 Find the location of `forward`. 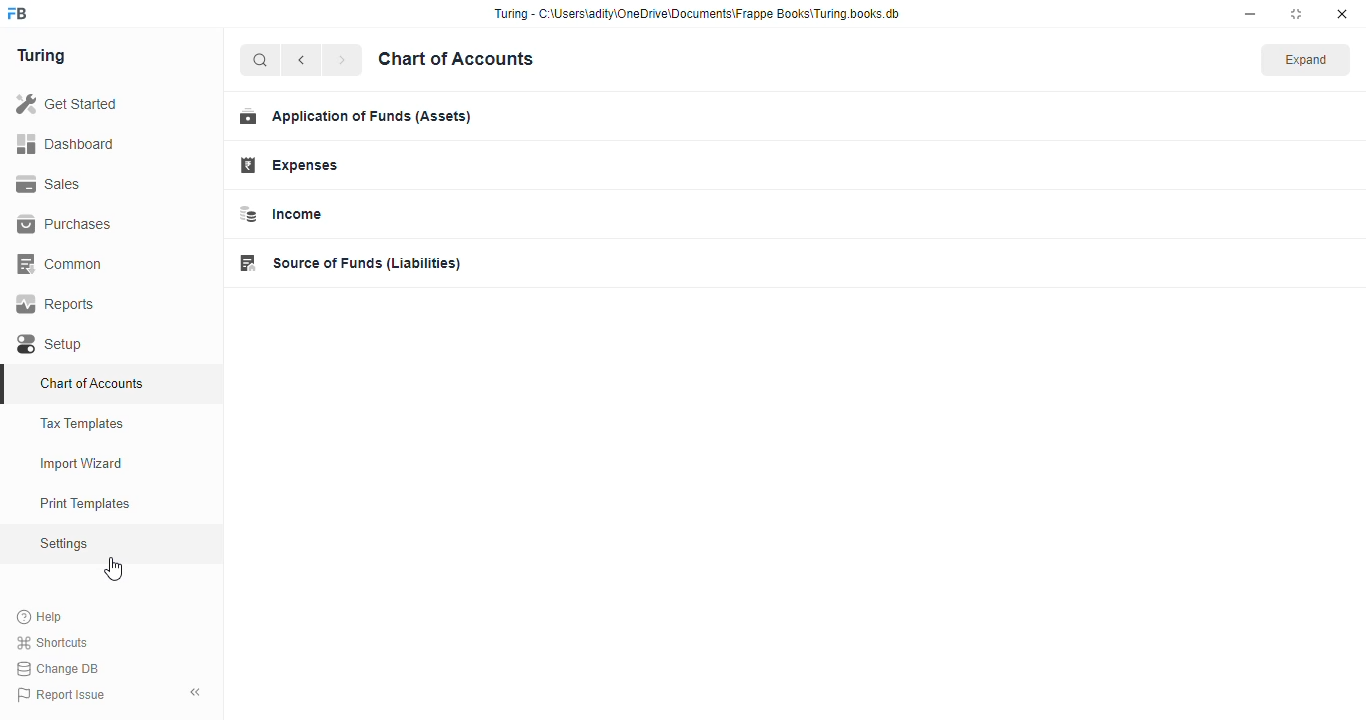

forward is located at coordinates (343, 59).